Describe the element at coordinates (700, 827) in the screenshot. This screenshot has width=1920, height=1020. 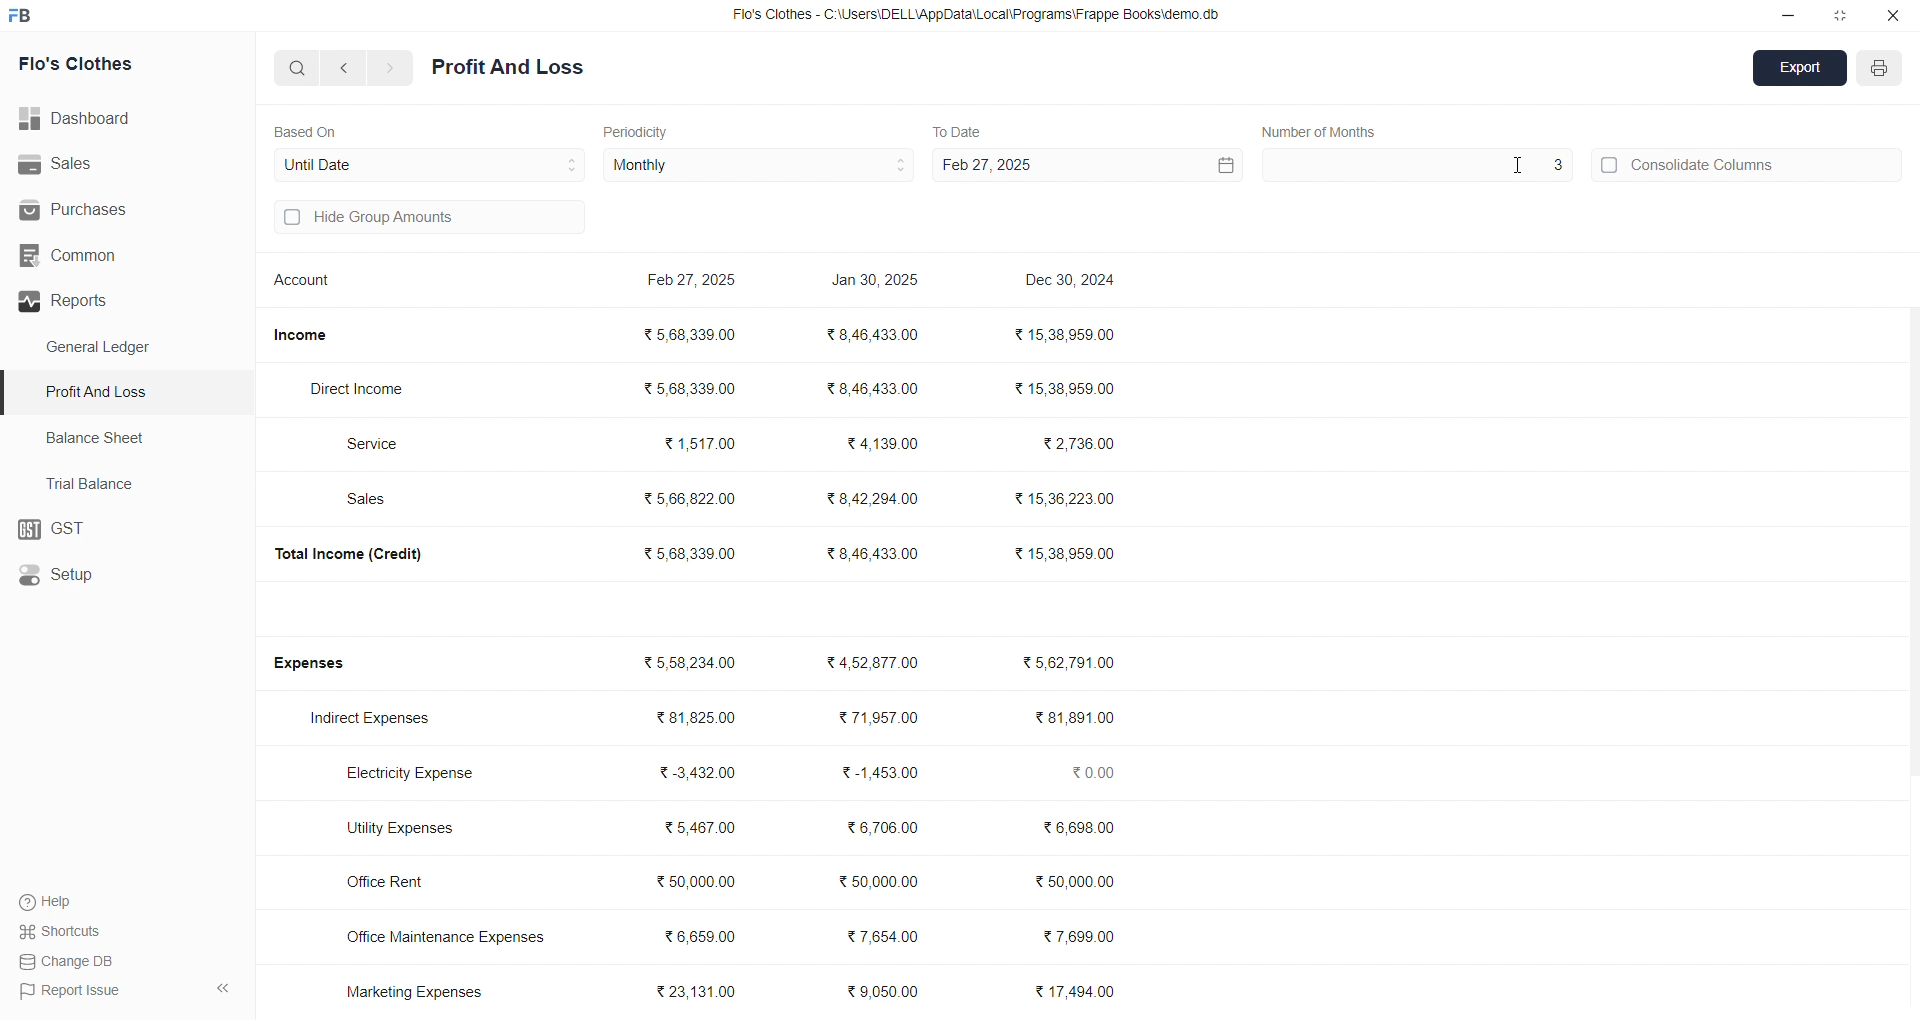
I see `₹5,467.00` at that location.